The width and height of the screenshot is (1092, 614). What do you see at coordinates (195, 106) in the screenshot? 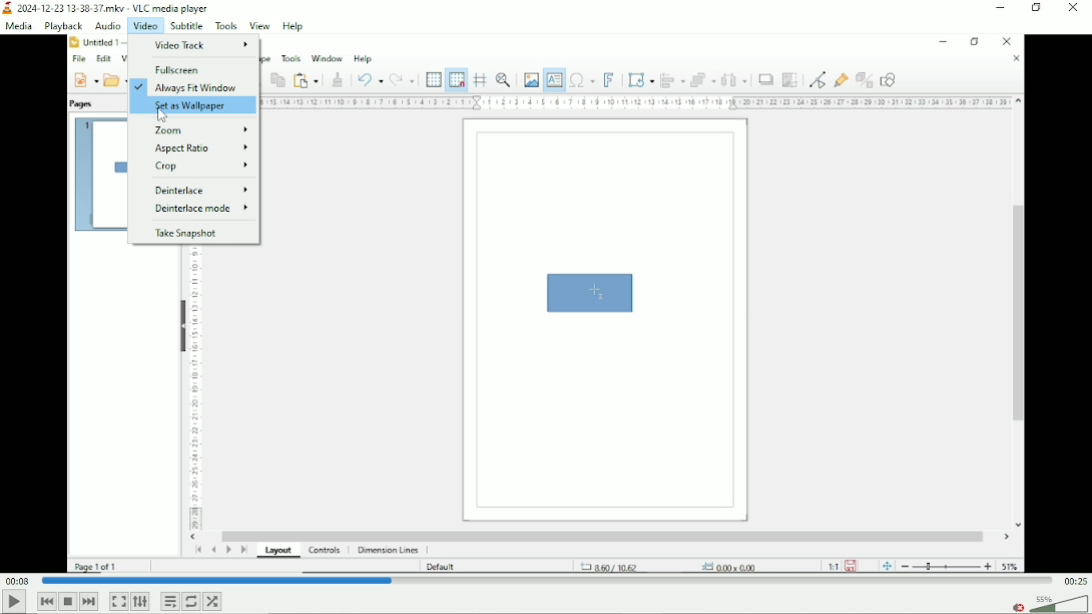
I see `Set as wallpaper` at bounding box center [195, 106].